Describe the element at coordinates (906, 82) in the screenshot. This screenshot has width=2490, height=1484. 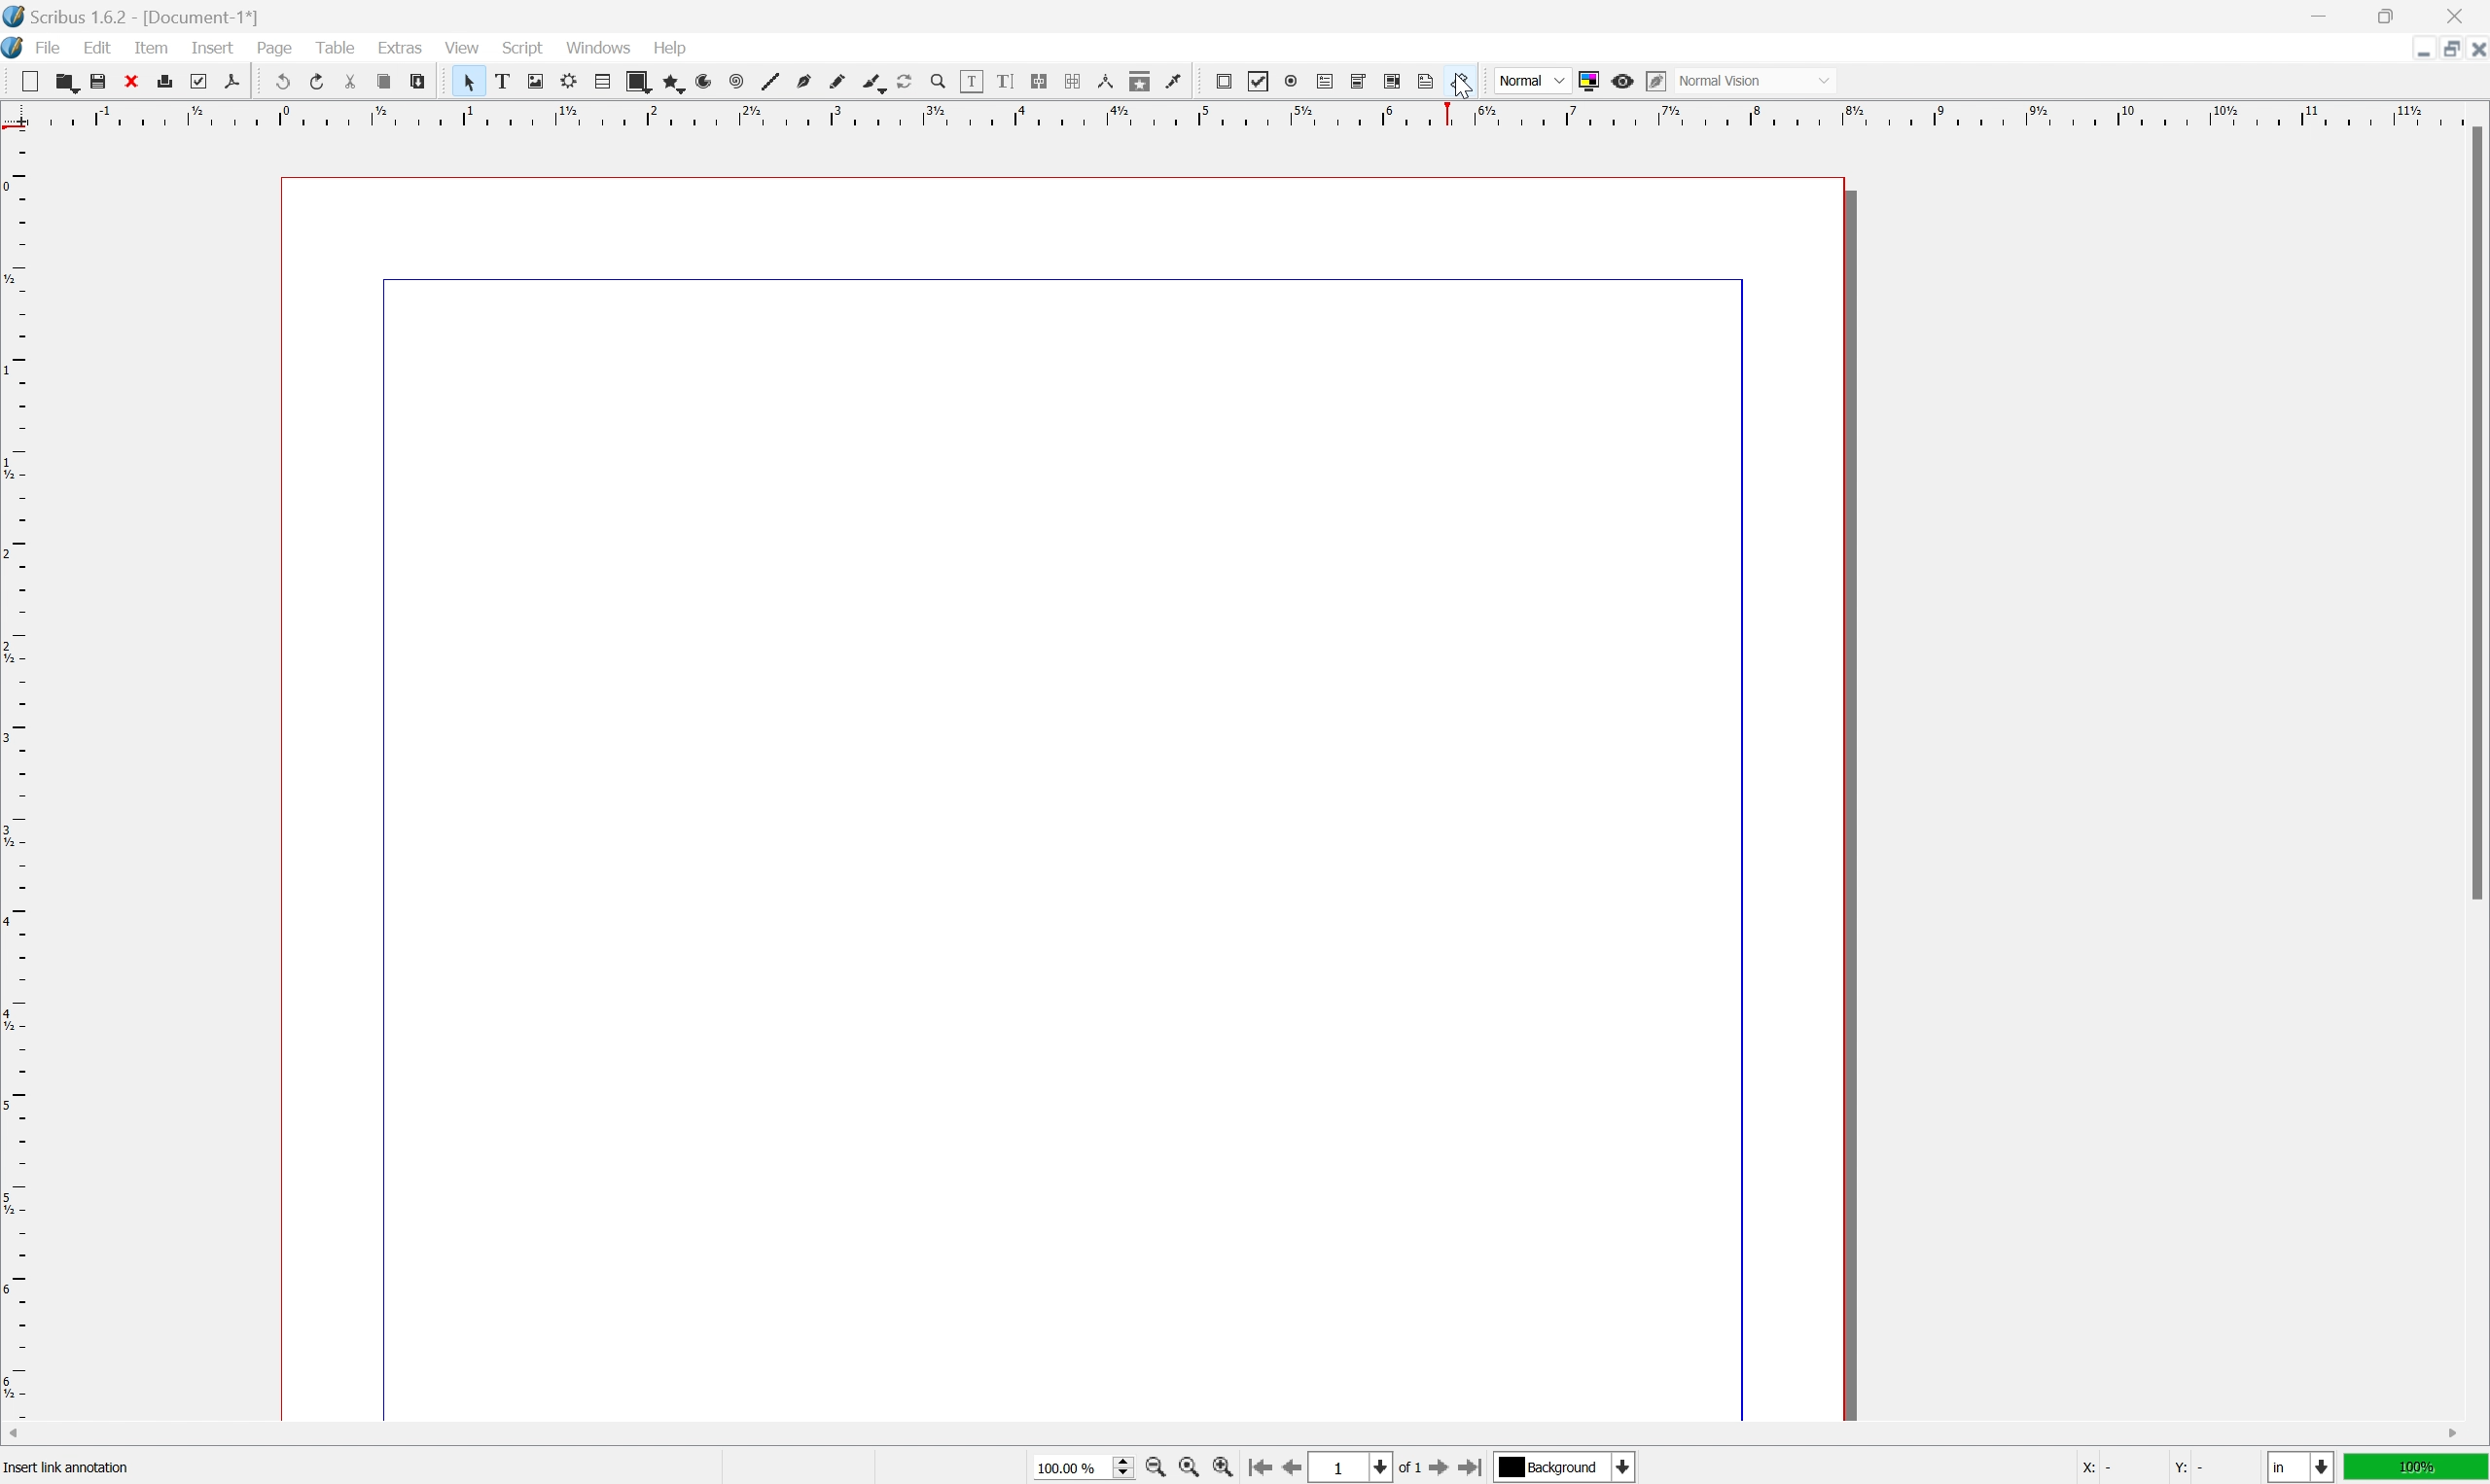
I see `rotate item` at that location.